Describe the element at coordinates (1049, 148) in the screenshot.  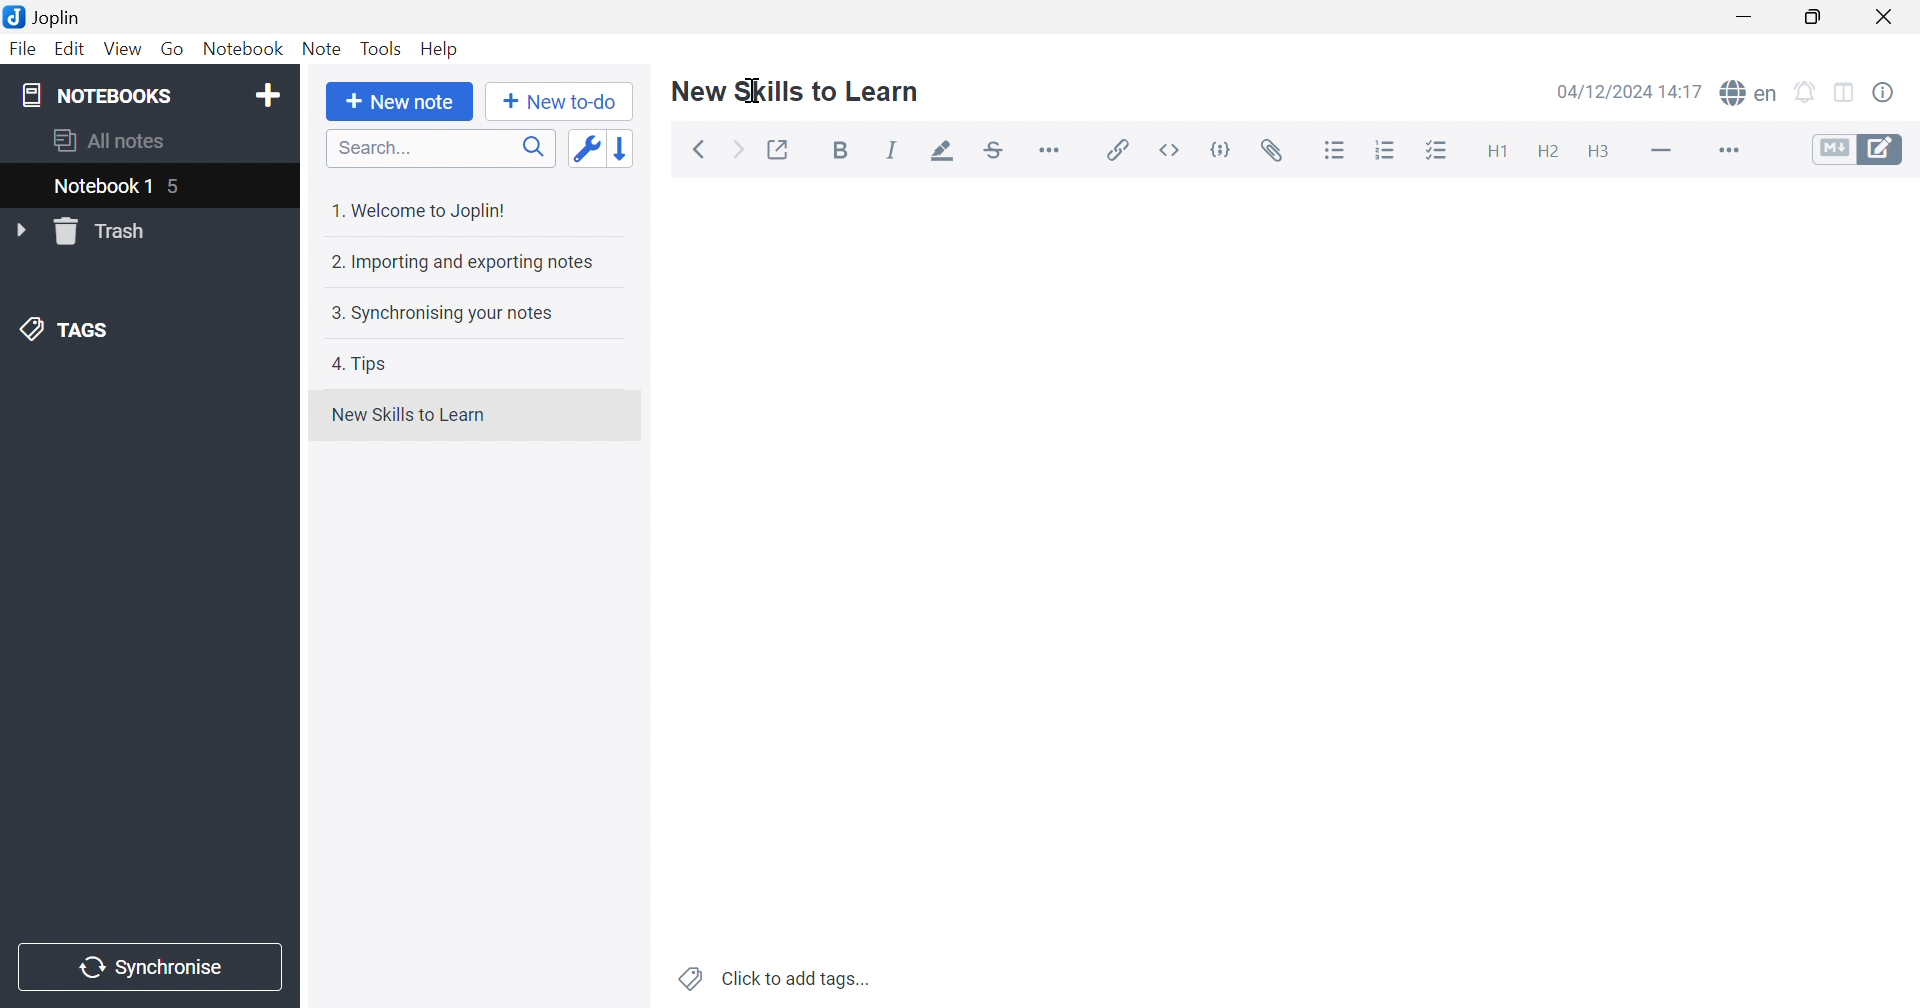
I see `More...` at that location.